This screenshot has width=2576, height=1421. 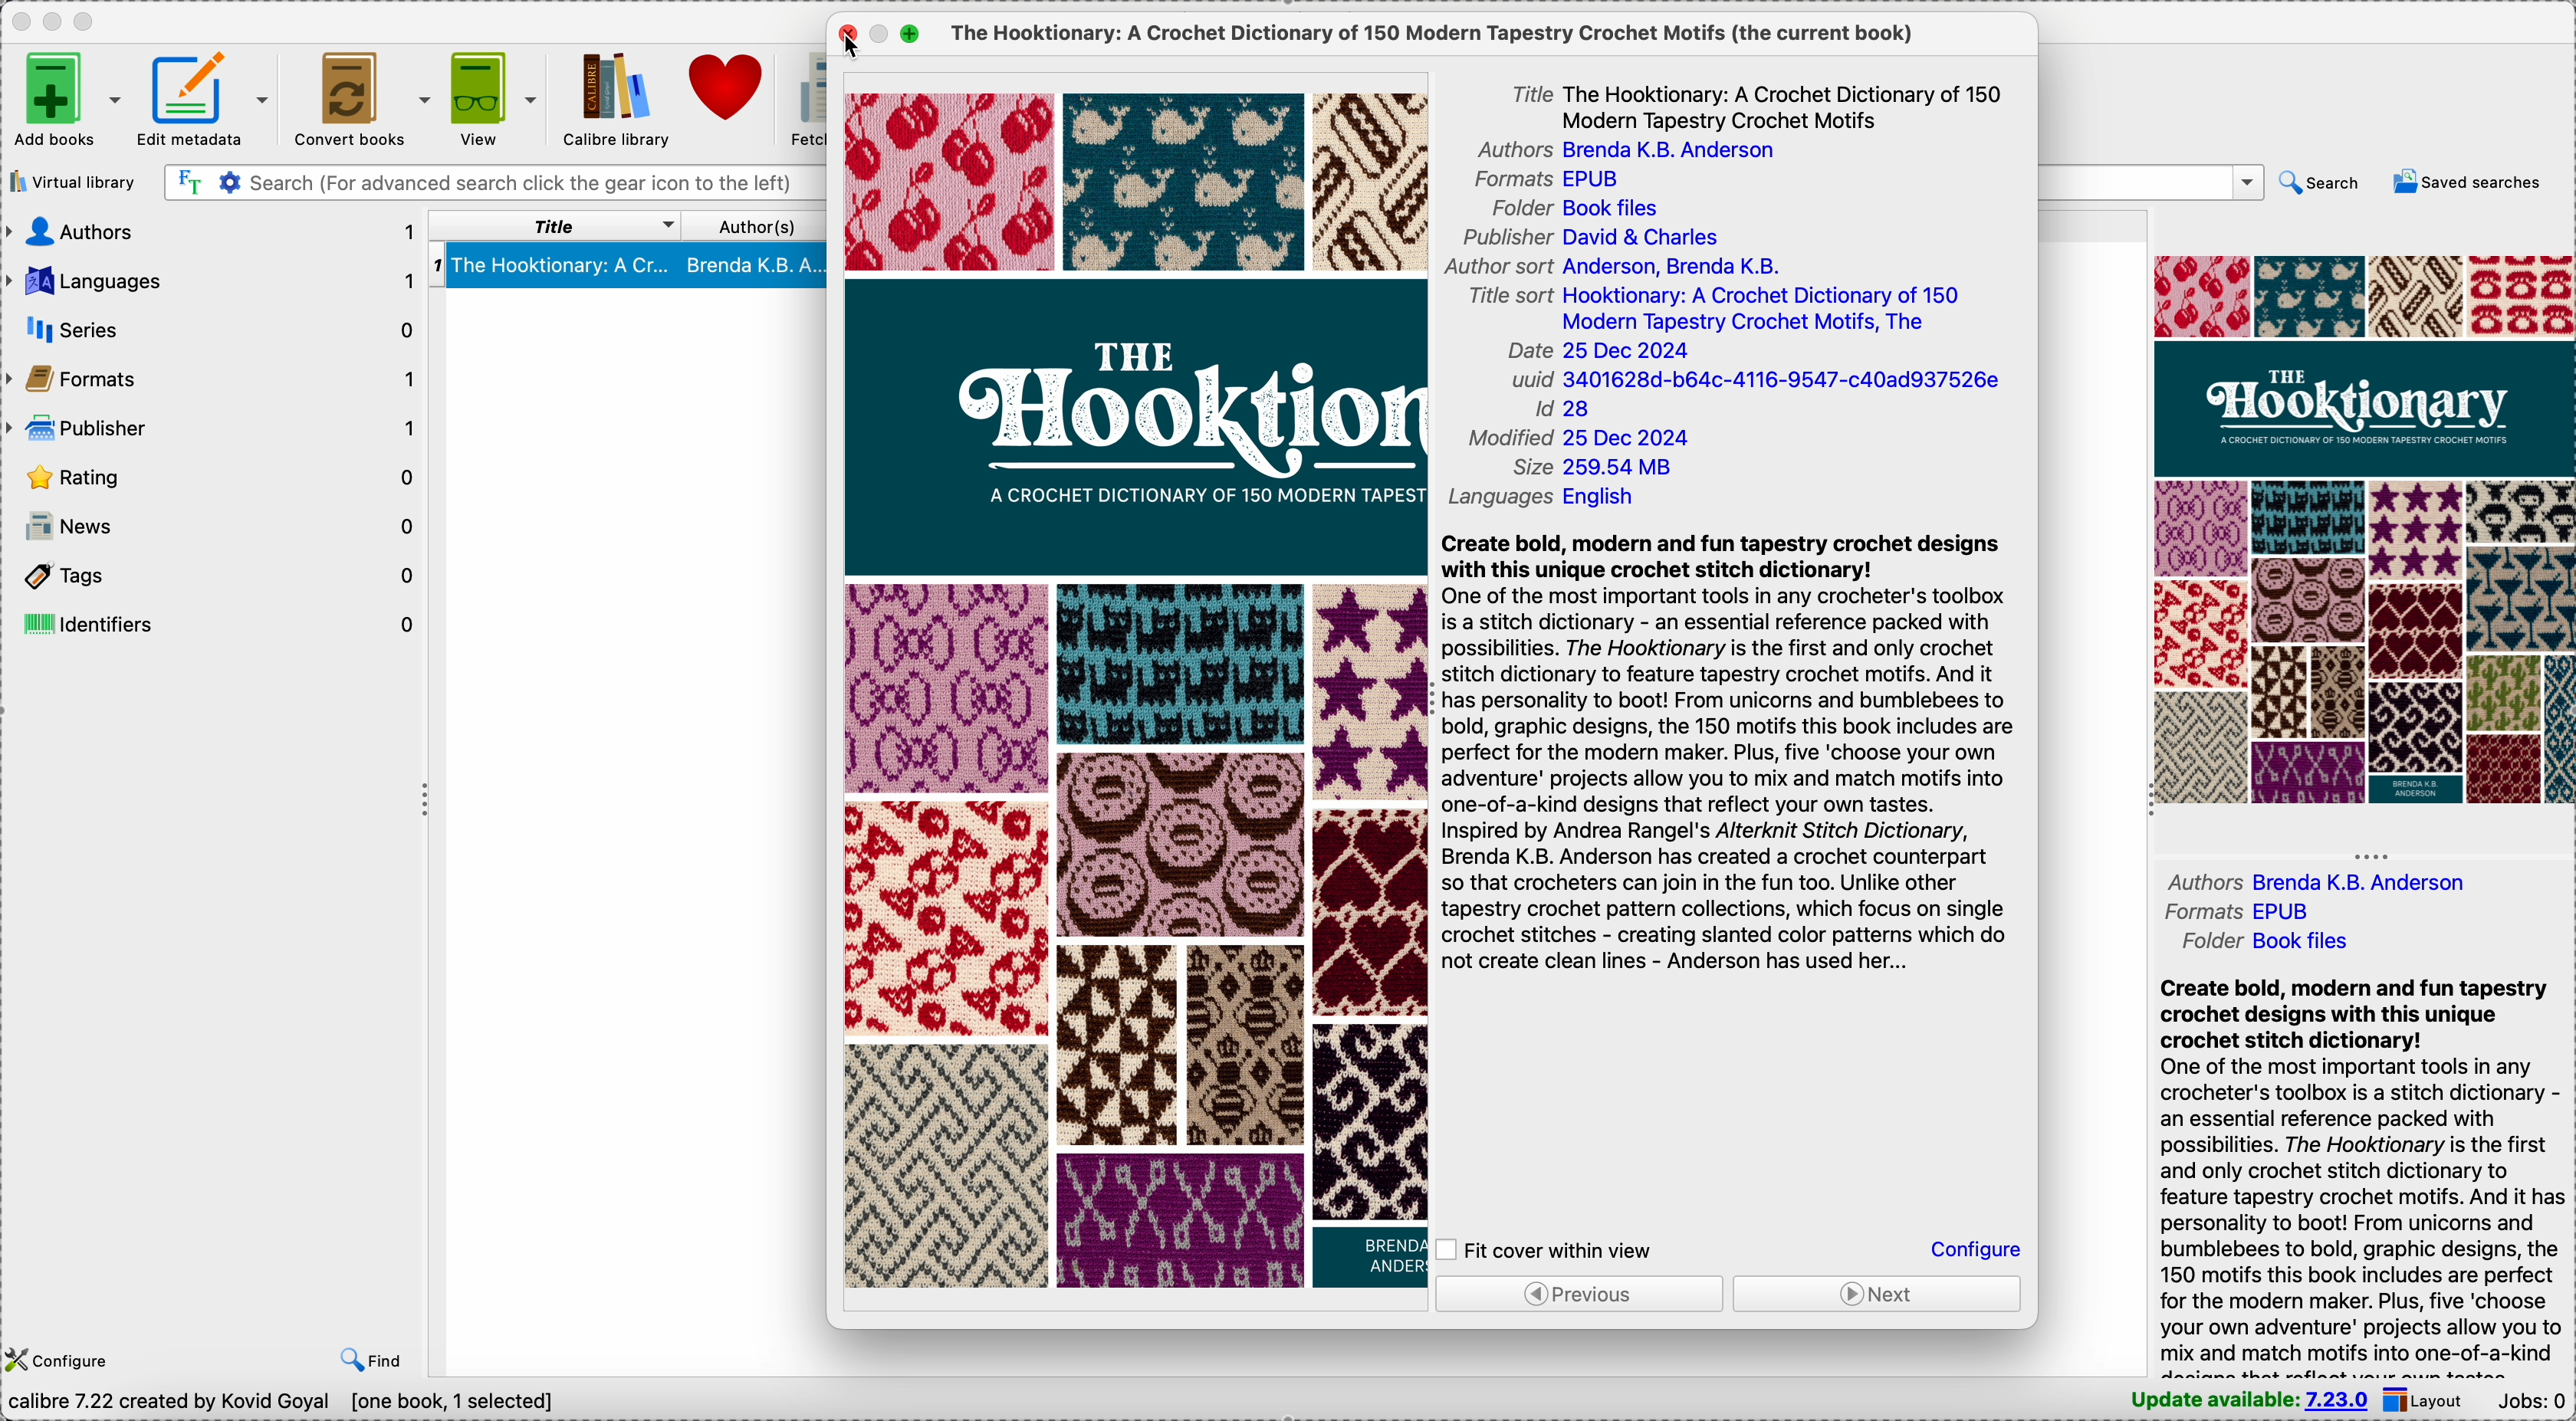 What do you see at coordinates (214, 277) in the screenshot?
I see `languages` at bounding box center [214, 277].